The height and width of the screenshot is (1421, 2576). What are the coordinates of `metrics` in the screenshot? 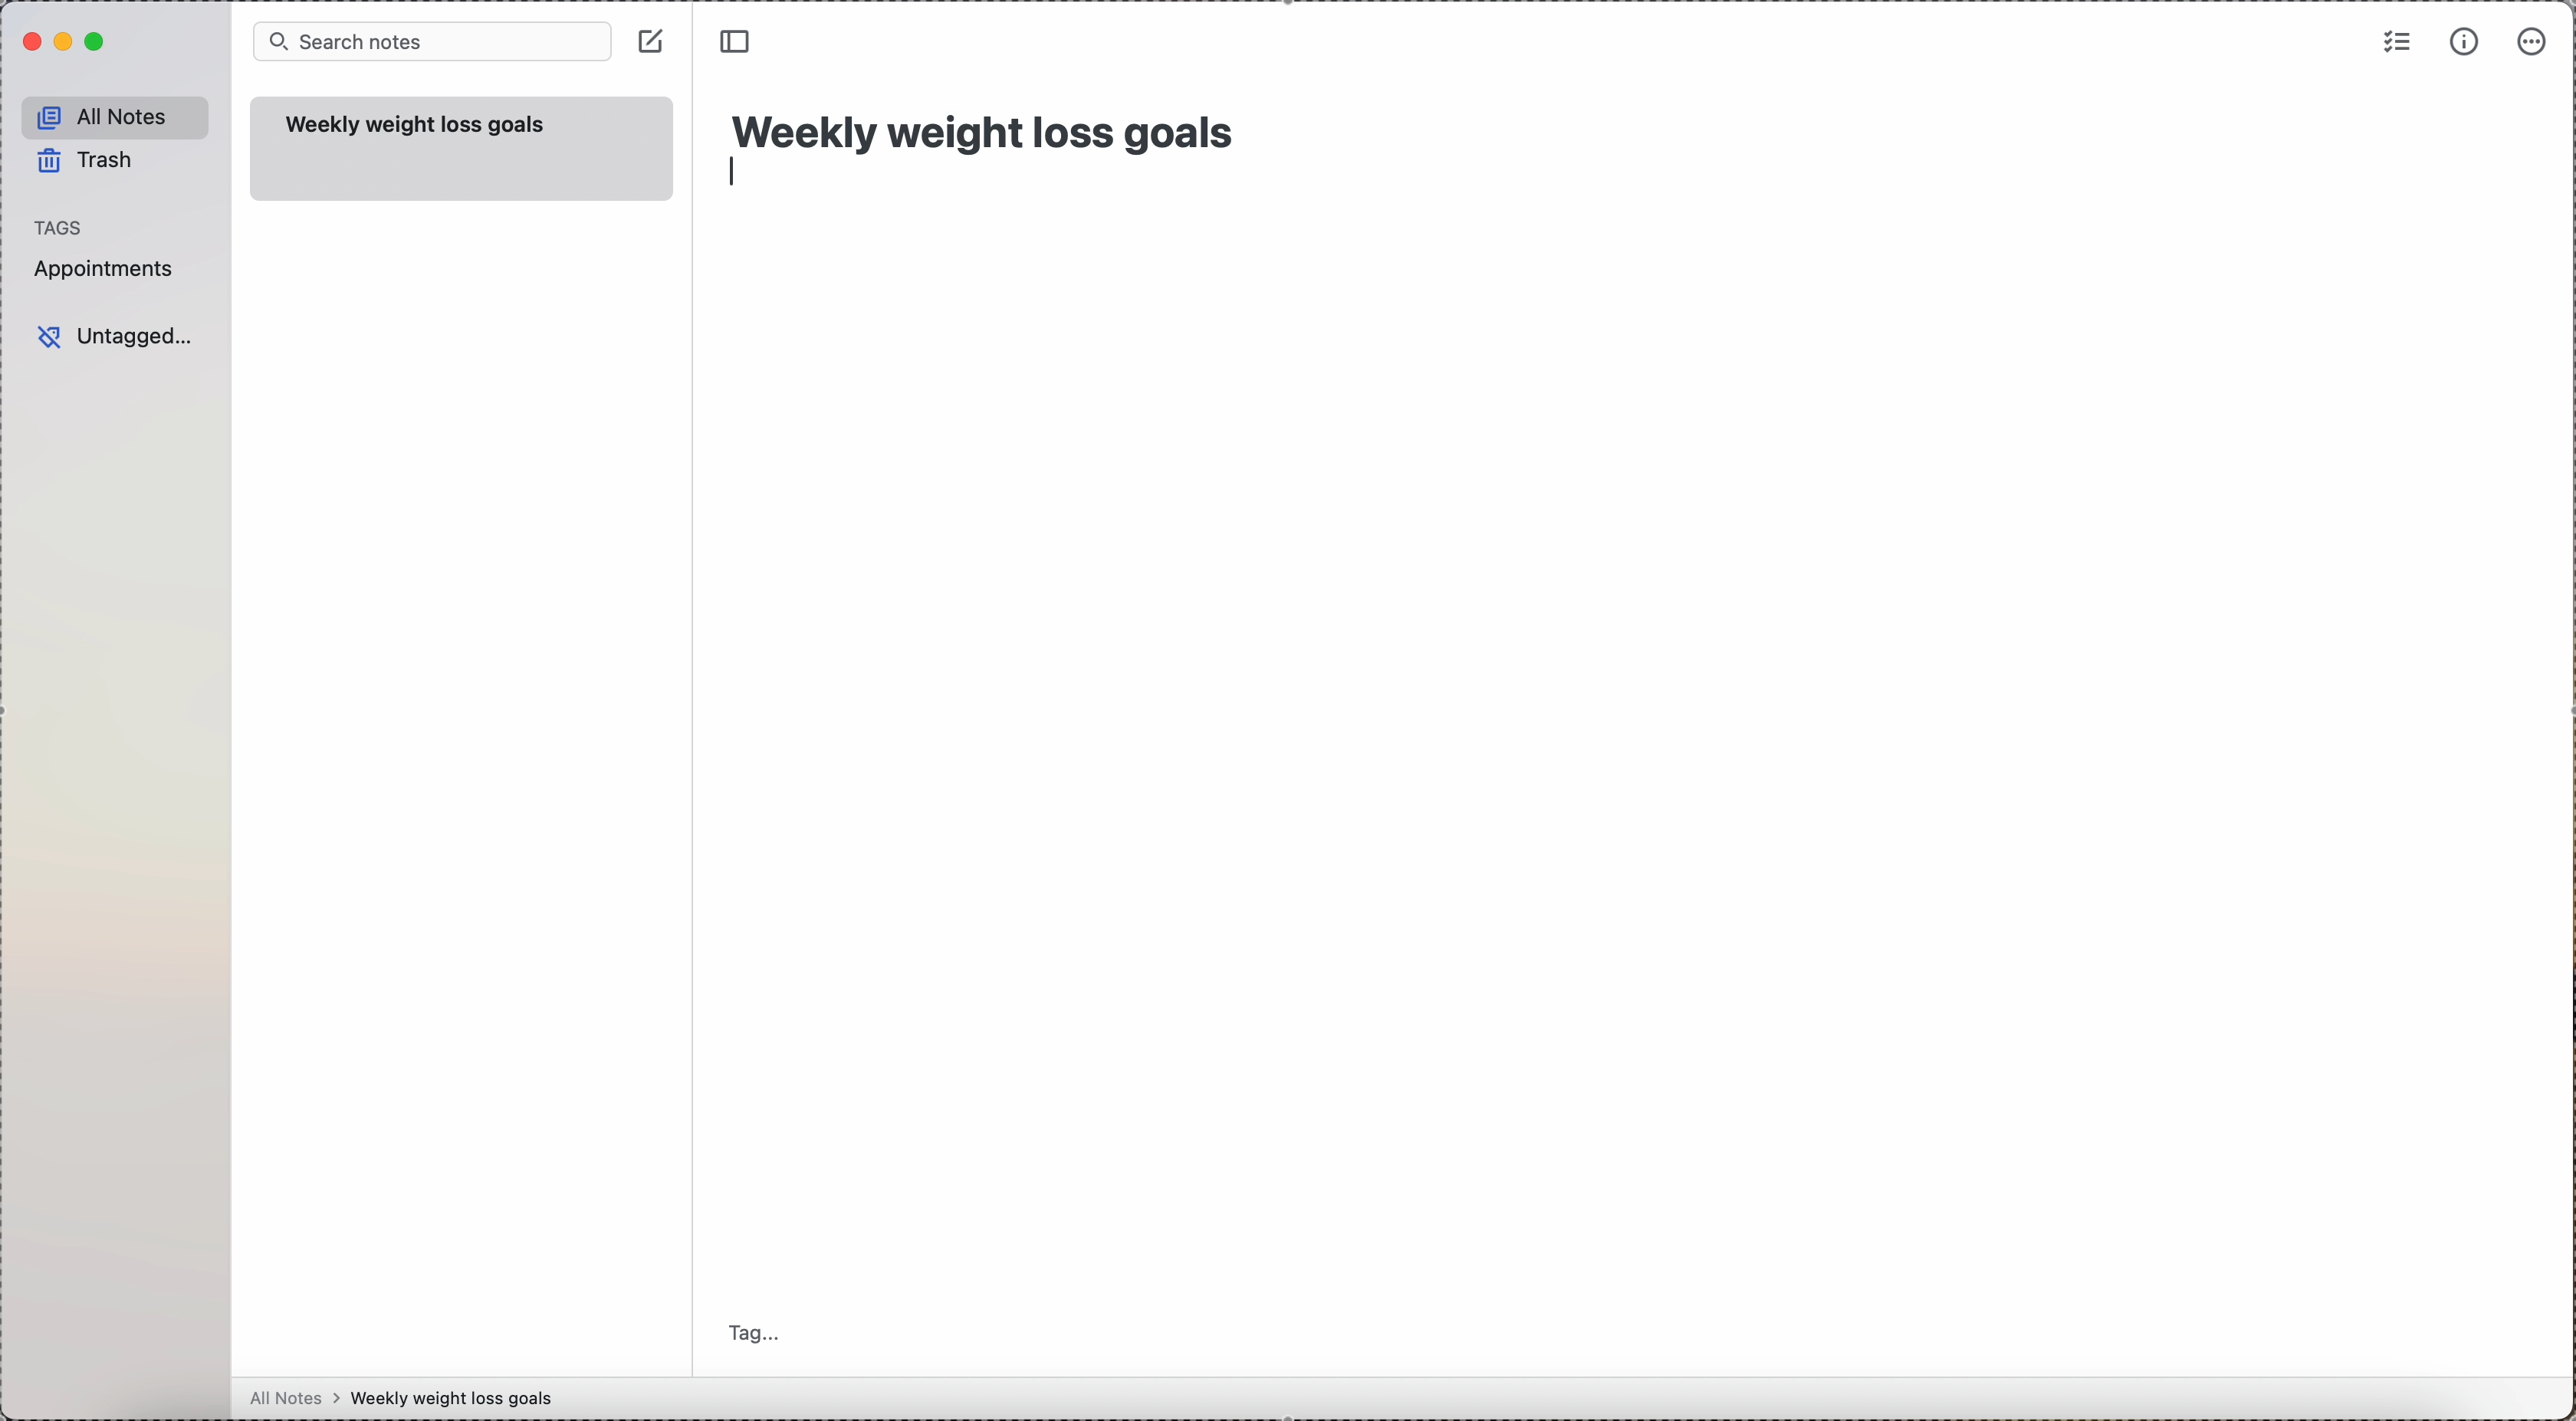 It's located at (2463, 43).